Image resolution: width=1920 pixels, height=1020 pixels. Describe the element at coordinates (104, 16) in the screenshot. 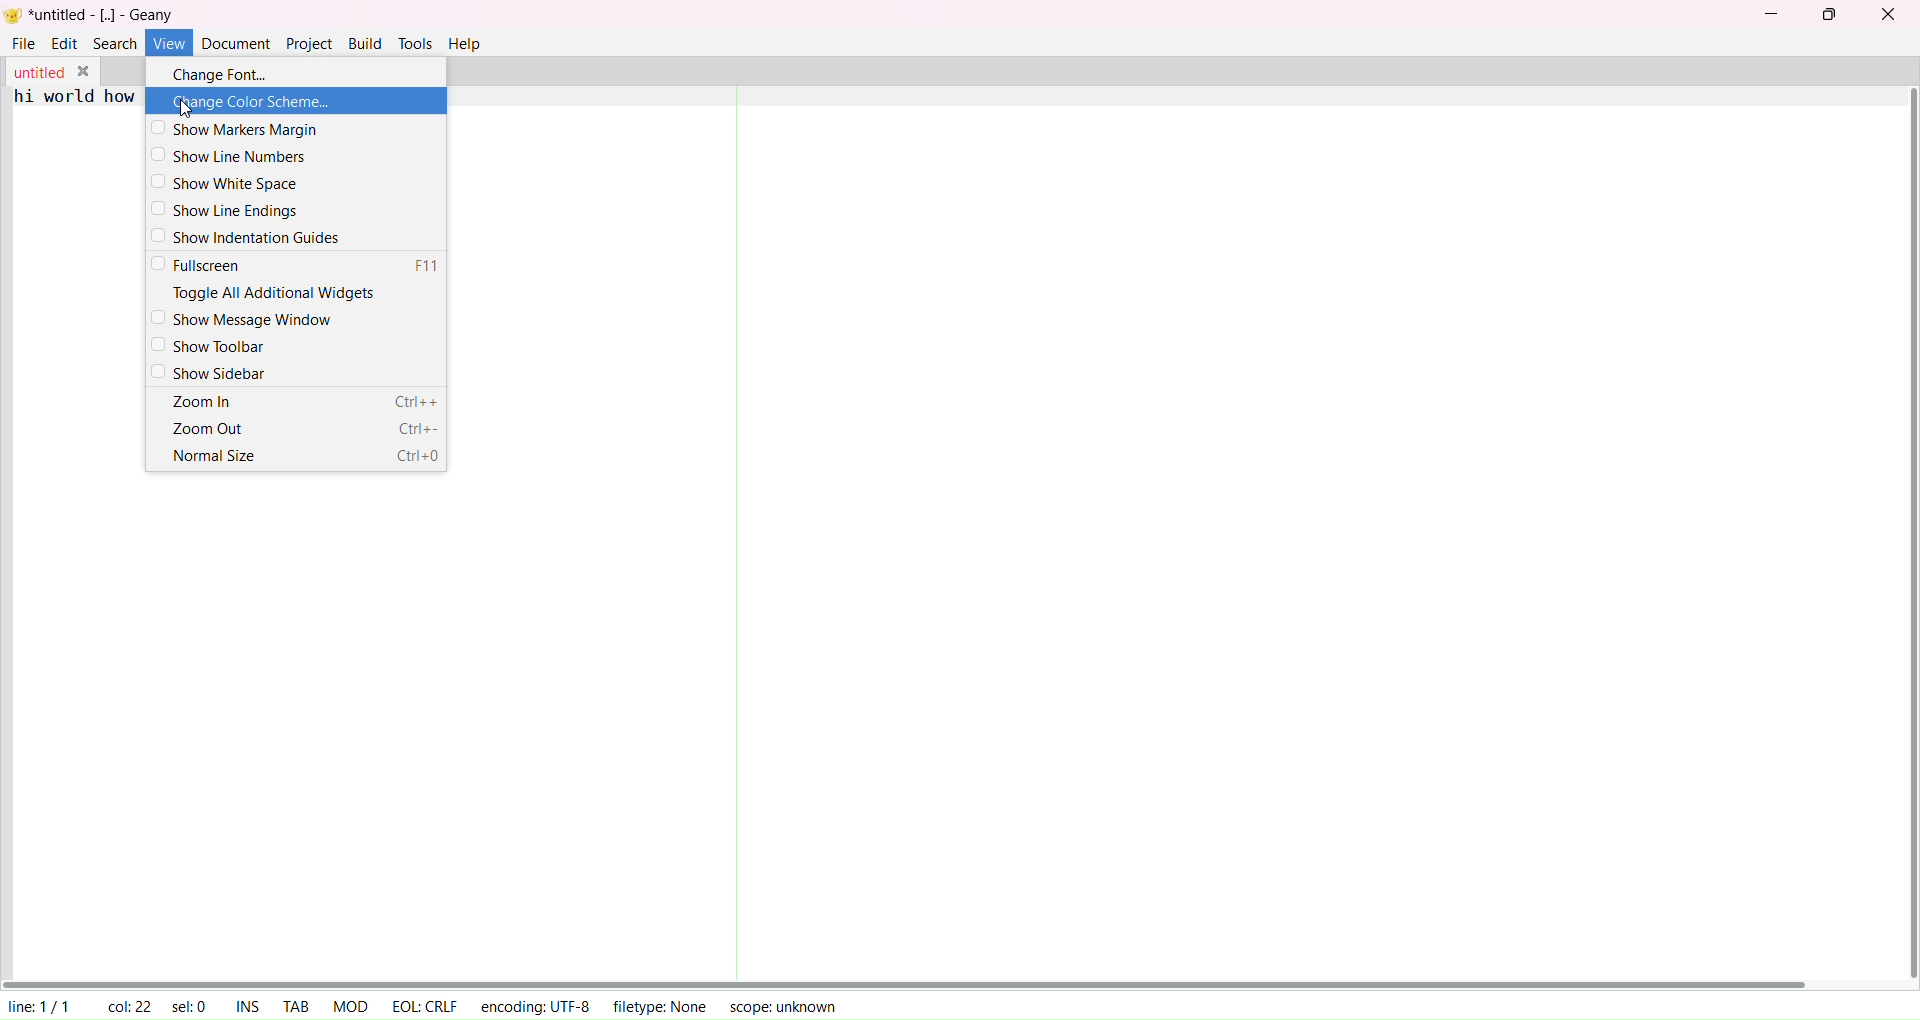

I see `title` at that location.